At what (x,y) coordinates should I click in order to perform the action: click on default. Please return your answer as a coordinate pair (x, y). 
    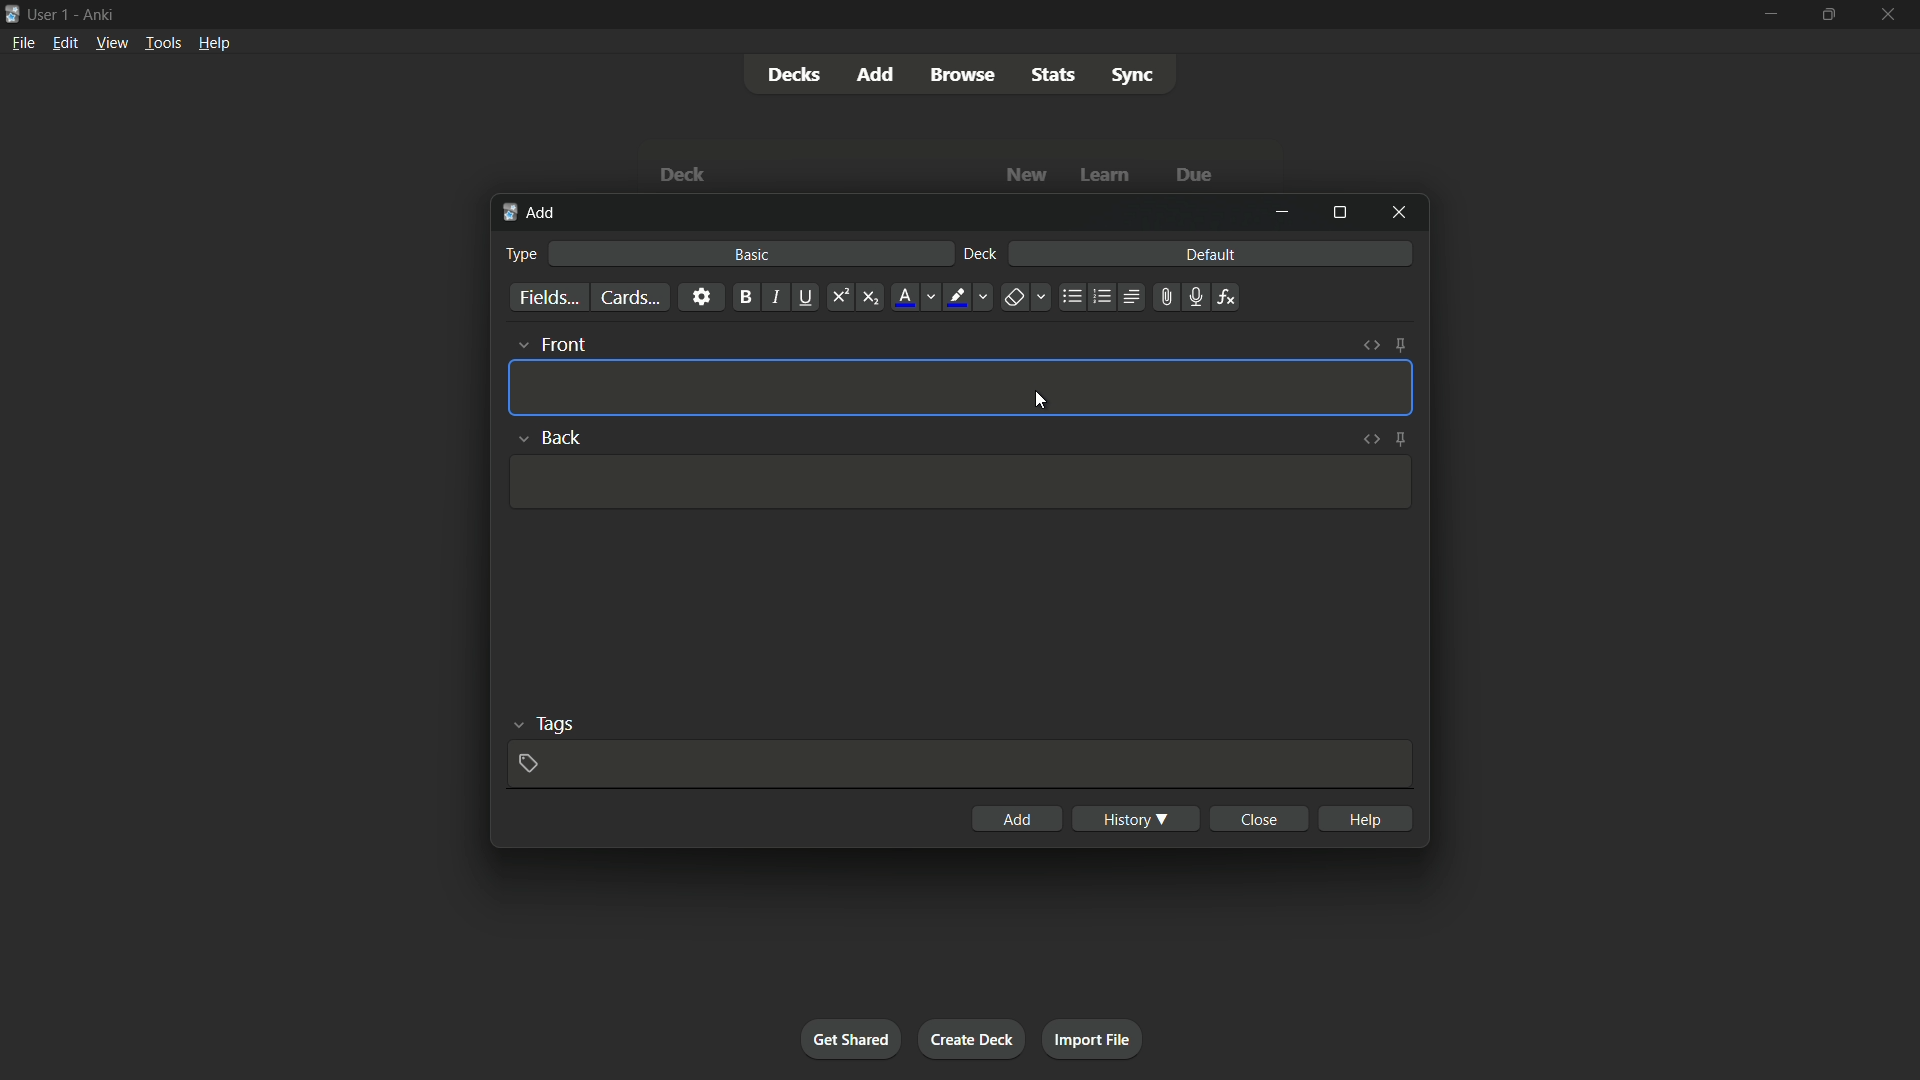
    Looking at the image, I should click on (1210, 253).